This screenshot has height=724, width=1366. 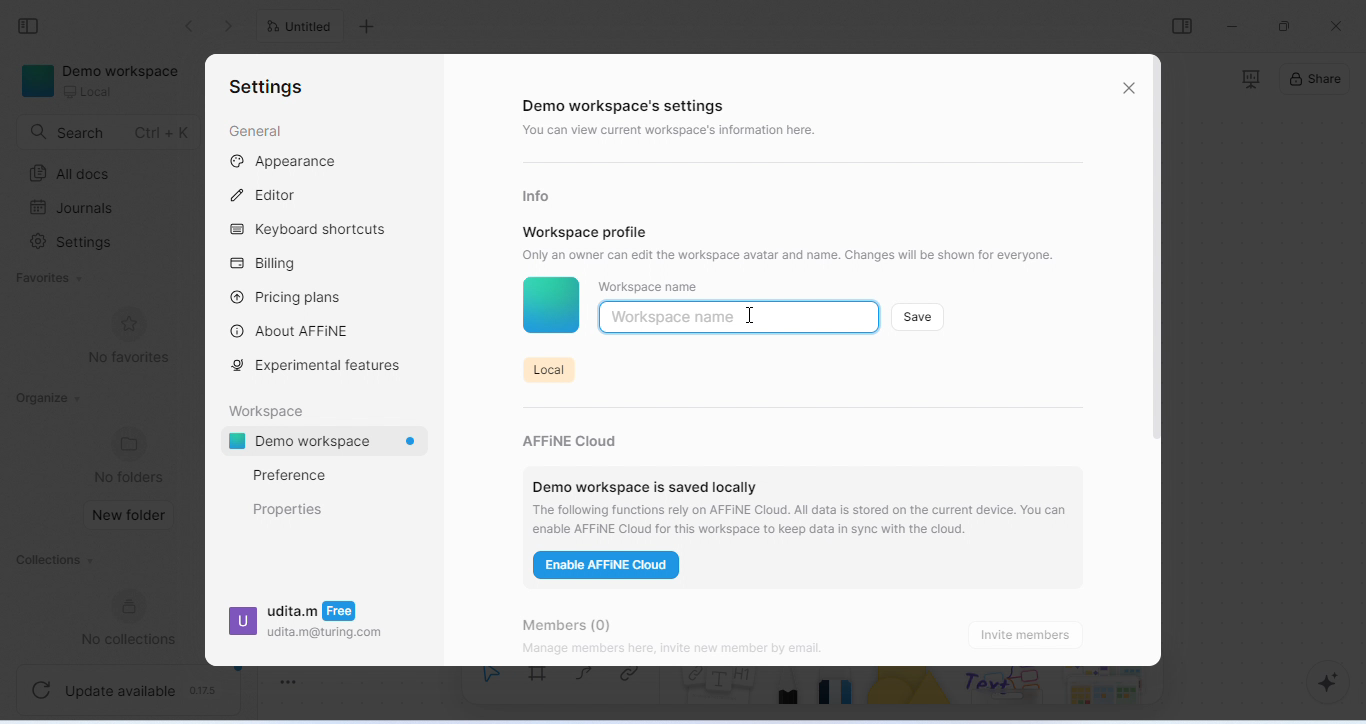 What do you see at coordinates (255, 132) in the screenshot?
I see `general` at bounding box center [255, 132].